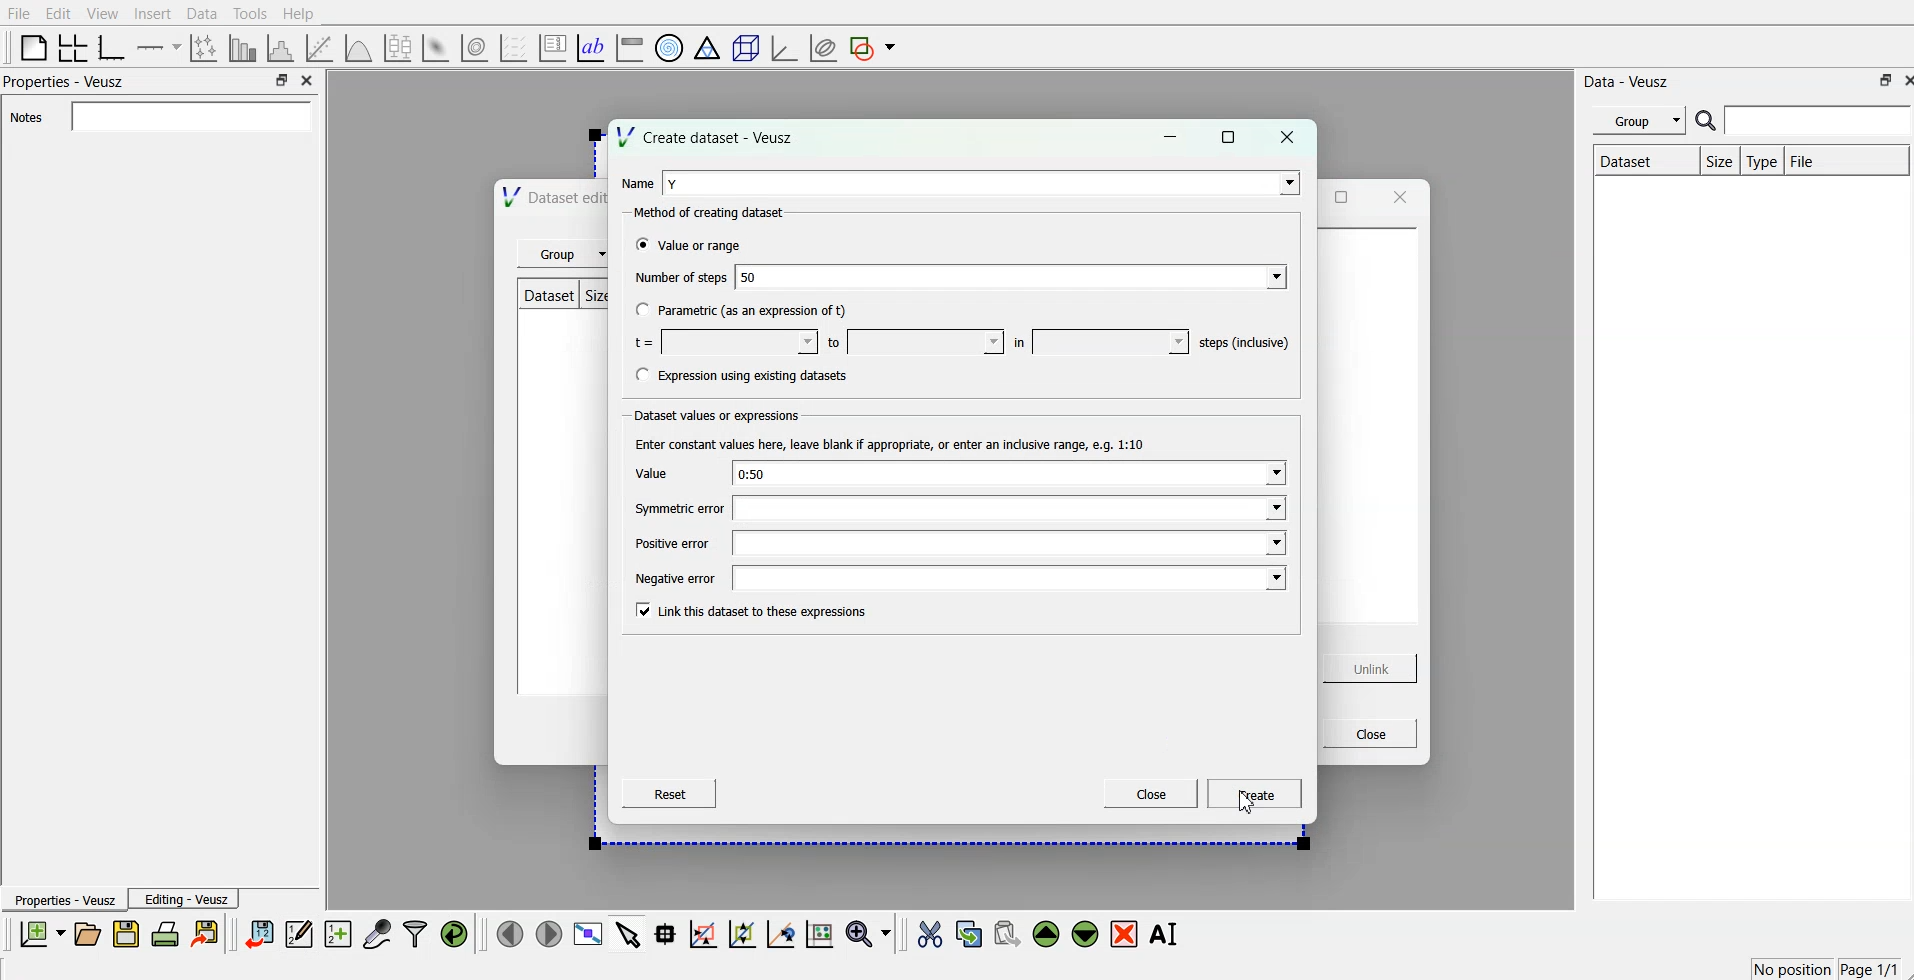 This screenshot has width=1914, height=980. Describe the element at coordinates (674, 543) in the screenshot. I see `Positive error` at that location.